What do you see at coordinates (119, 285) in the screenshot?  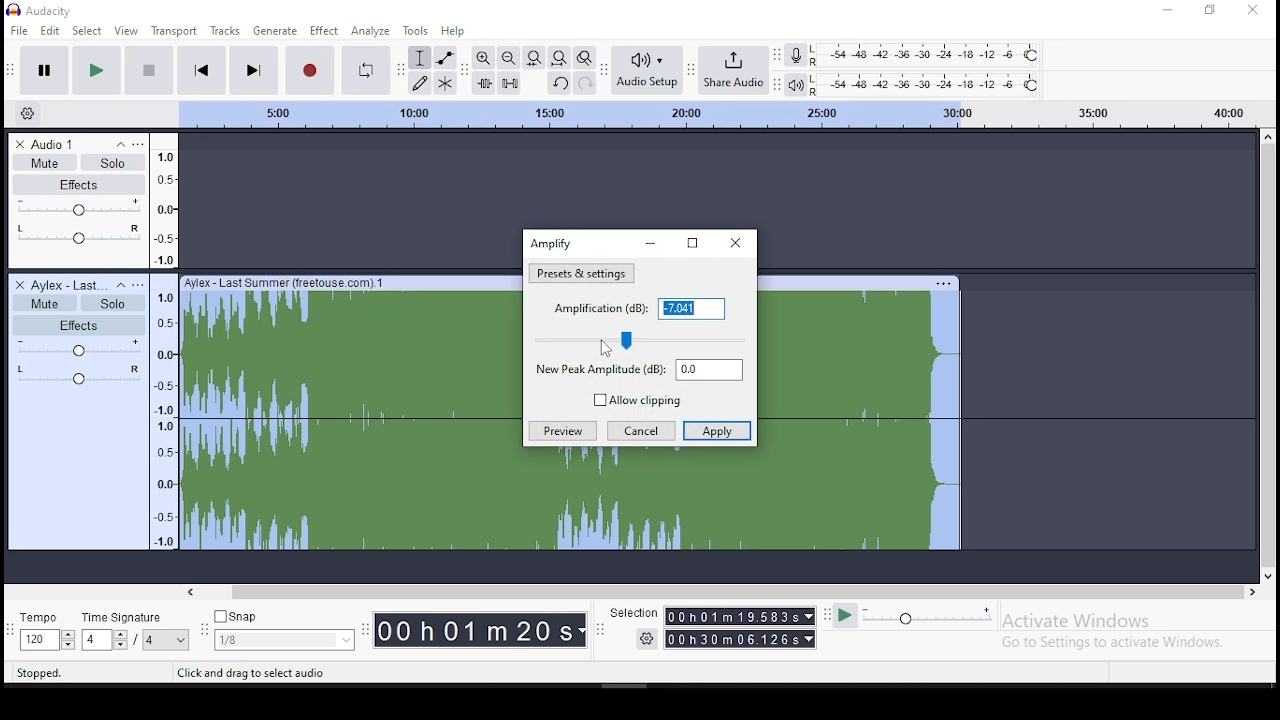 I see `collapse` at bounding box center [119, 285].